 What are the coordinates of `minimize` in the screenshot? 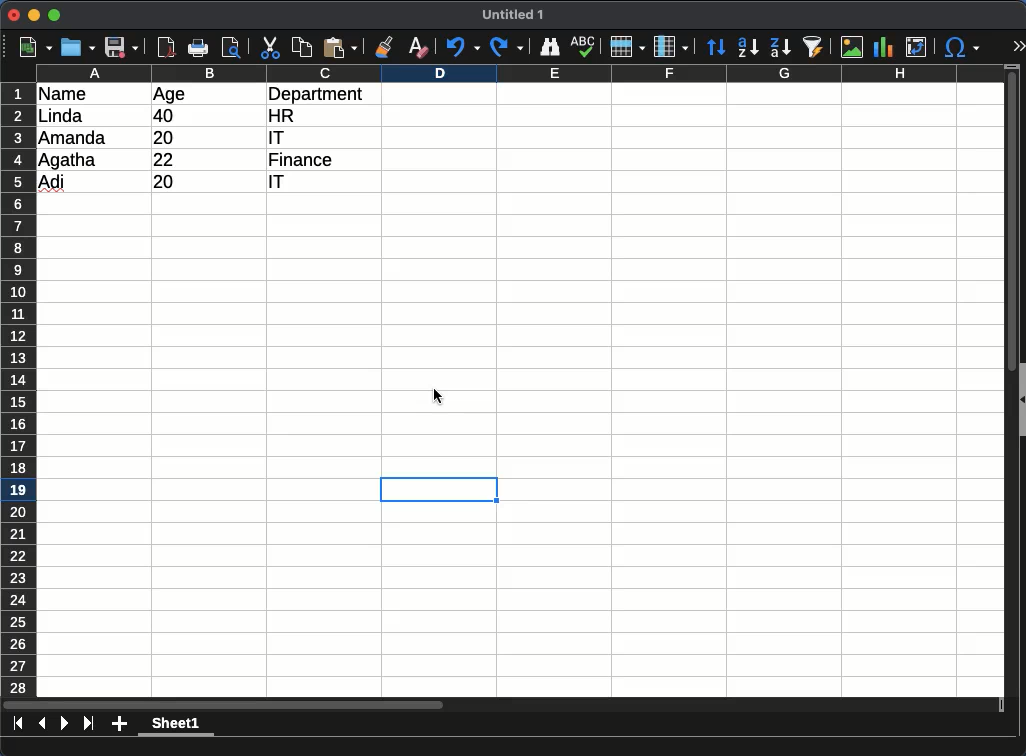 It's located at (35, 14).